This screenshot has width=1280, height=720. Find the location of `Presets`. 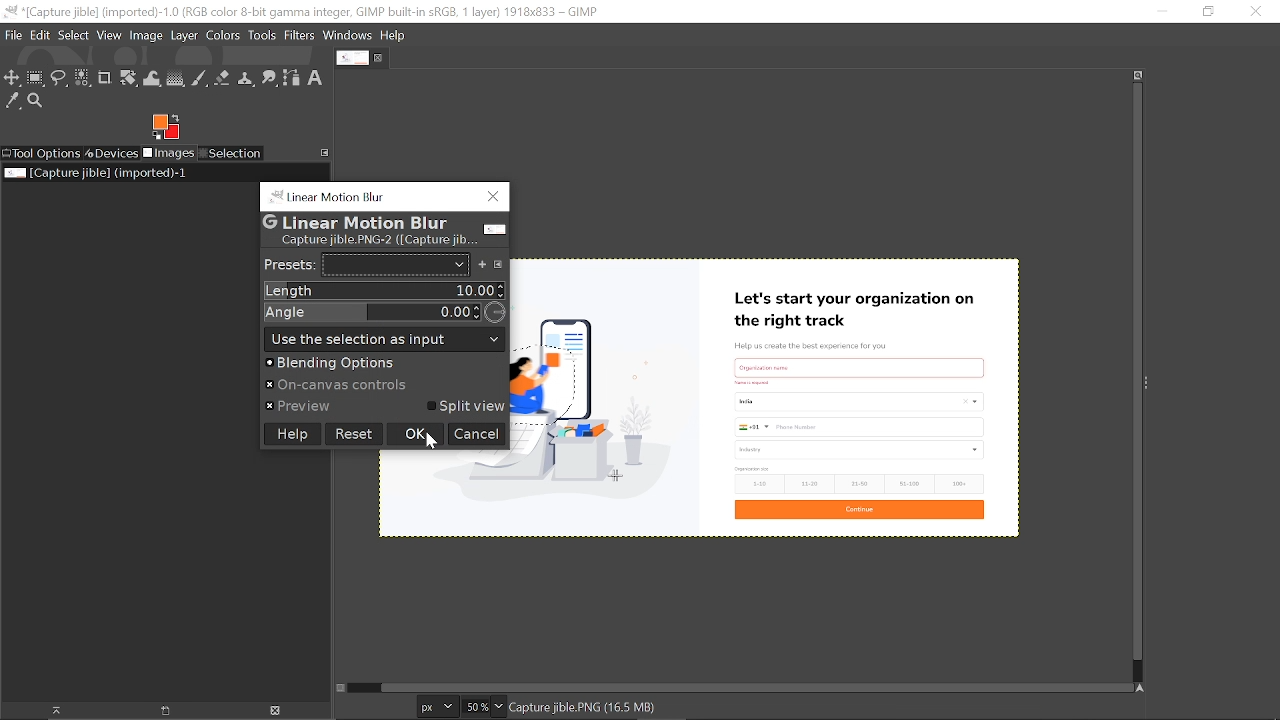

Presets is located at coordinates (287, 265).